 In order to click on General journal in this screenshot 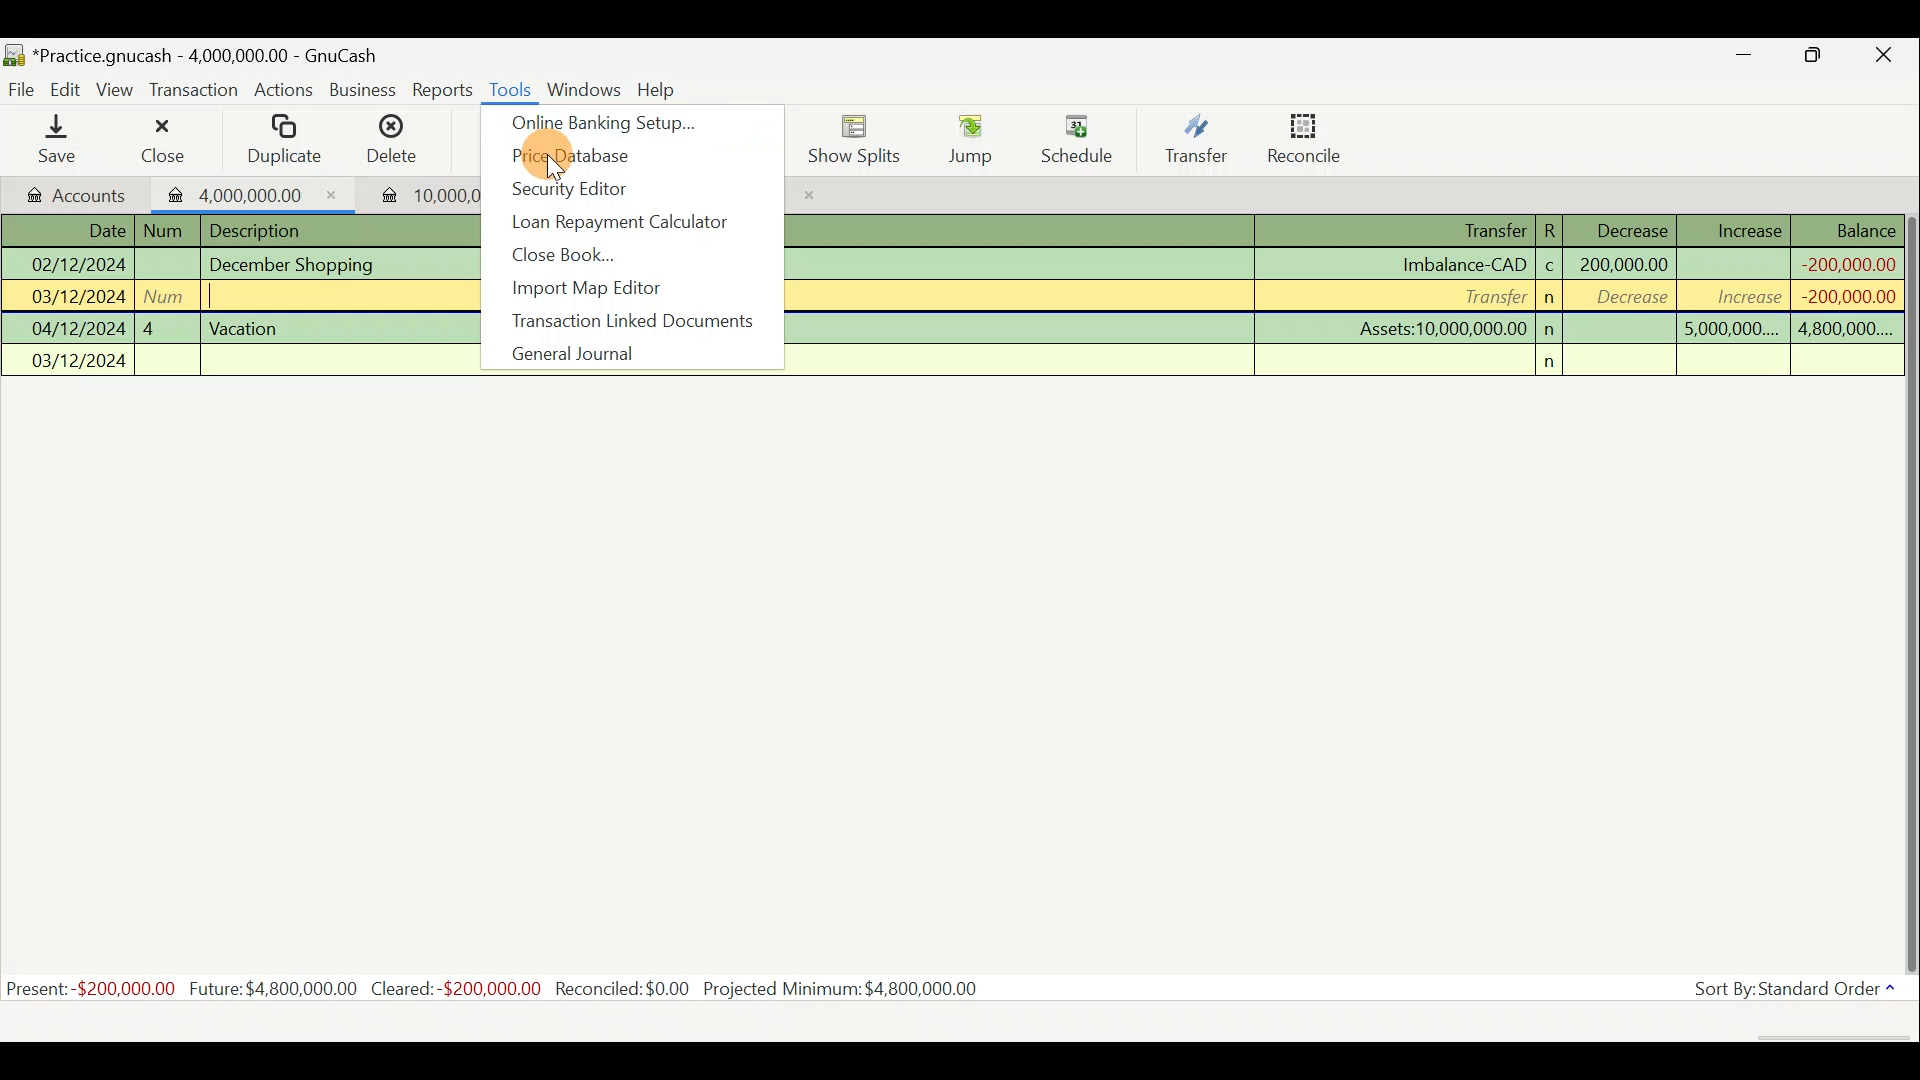, I will do `click(619, 354)`.